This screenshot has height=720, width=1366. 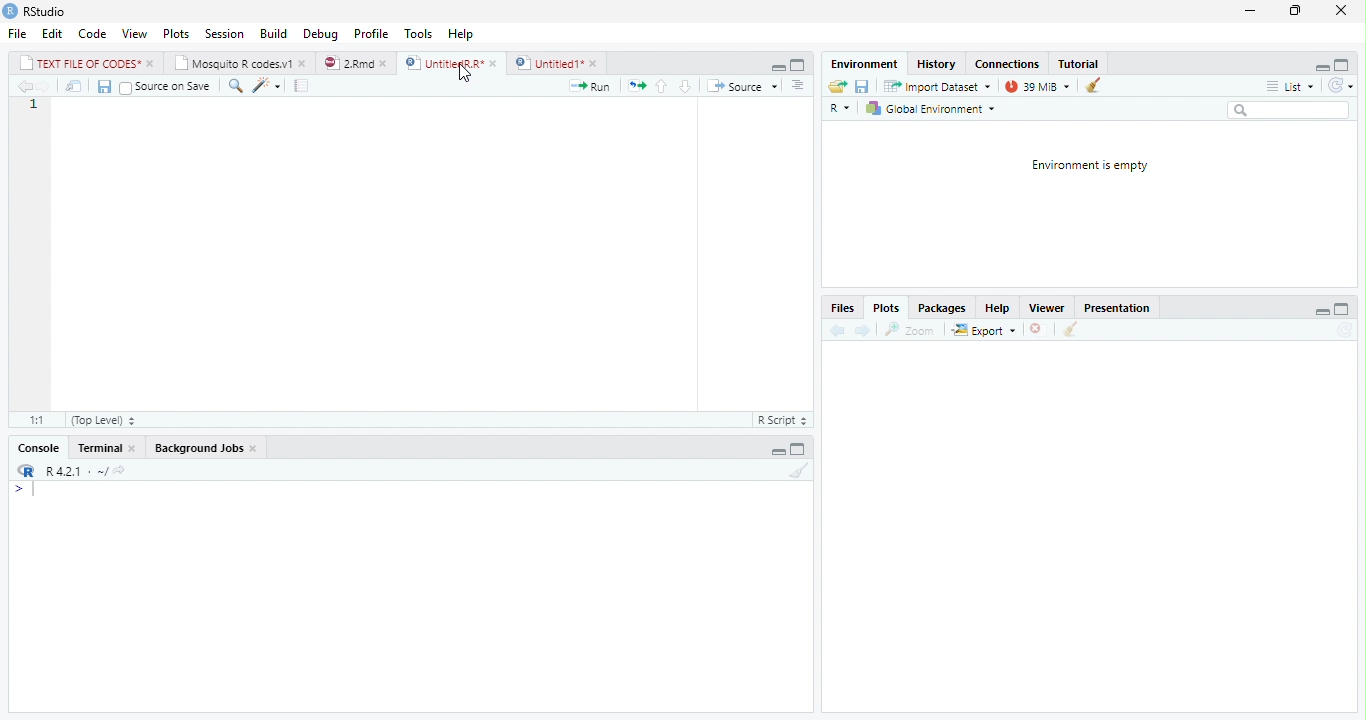 I want to click on History, so click(x=938, y=64).